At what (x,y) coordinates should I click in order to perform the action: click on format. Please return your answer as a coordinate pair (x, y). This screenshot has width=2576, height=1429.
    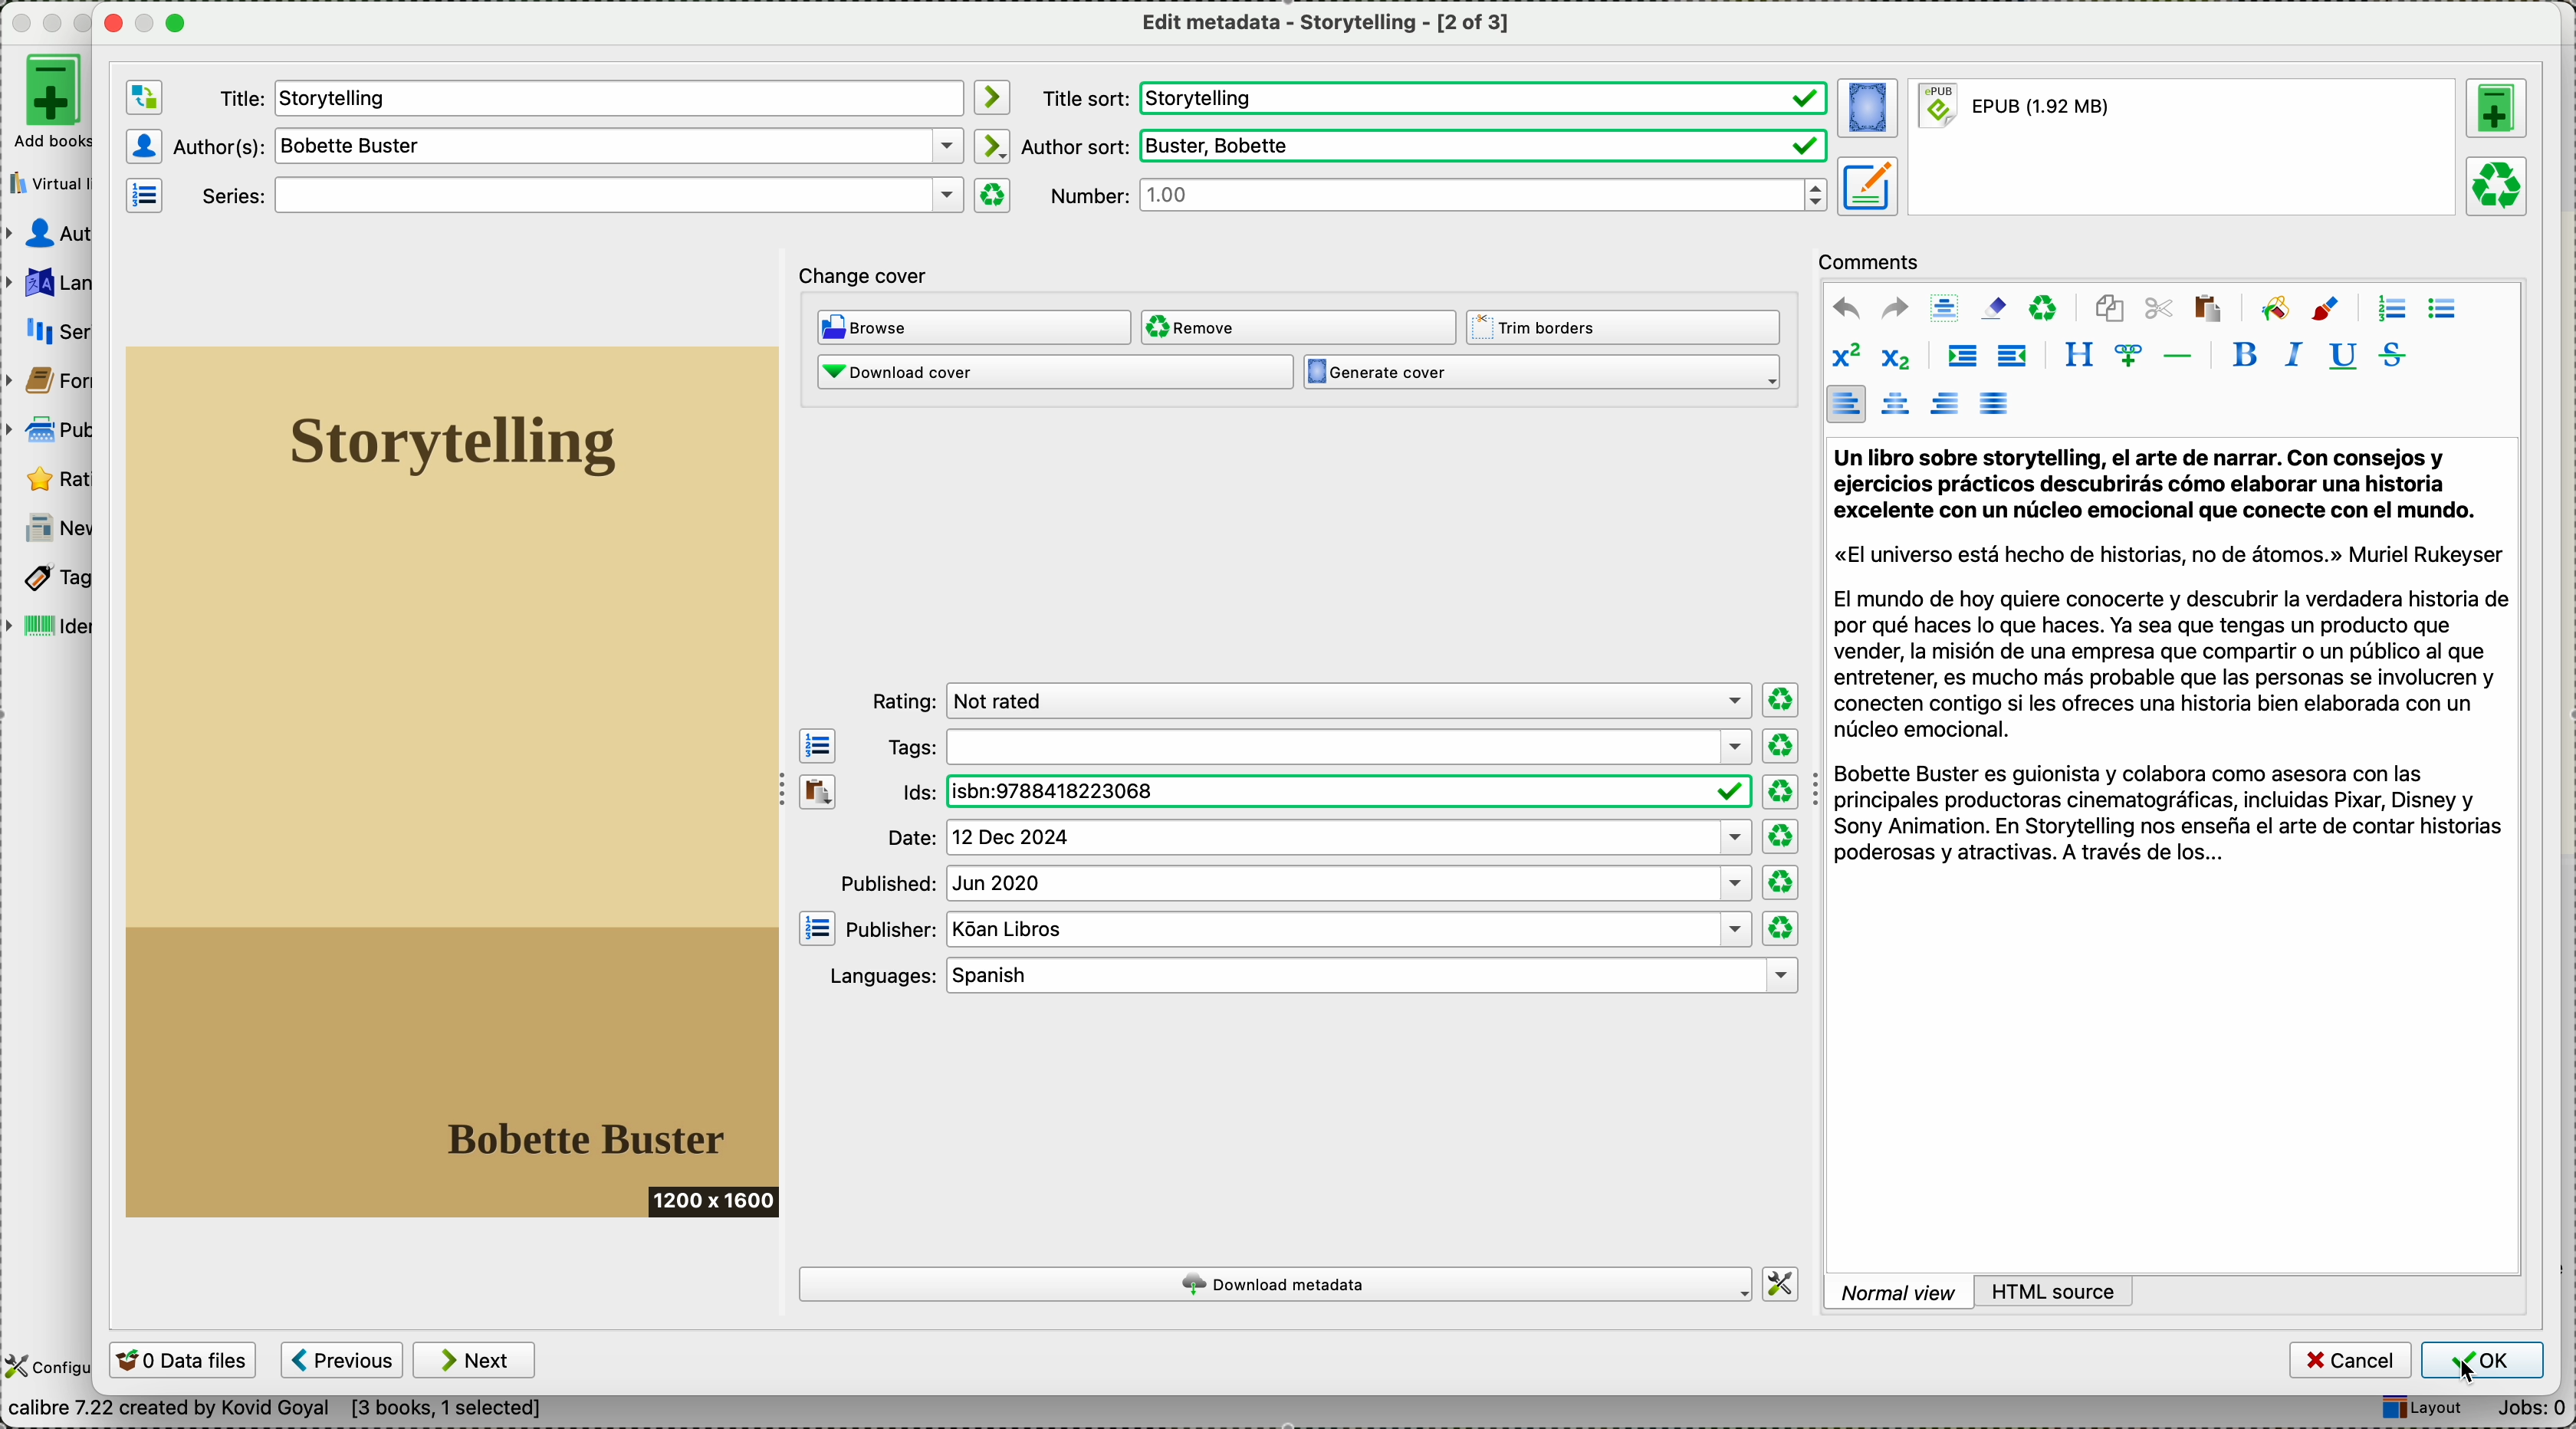
    Looking at the image, I should click on (2181, 149).